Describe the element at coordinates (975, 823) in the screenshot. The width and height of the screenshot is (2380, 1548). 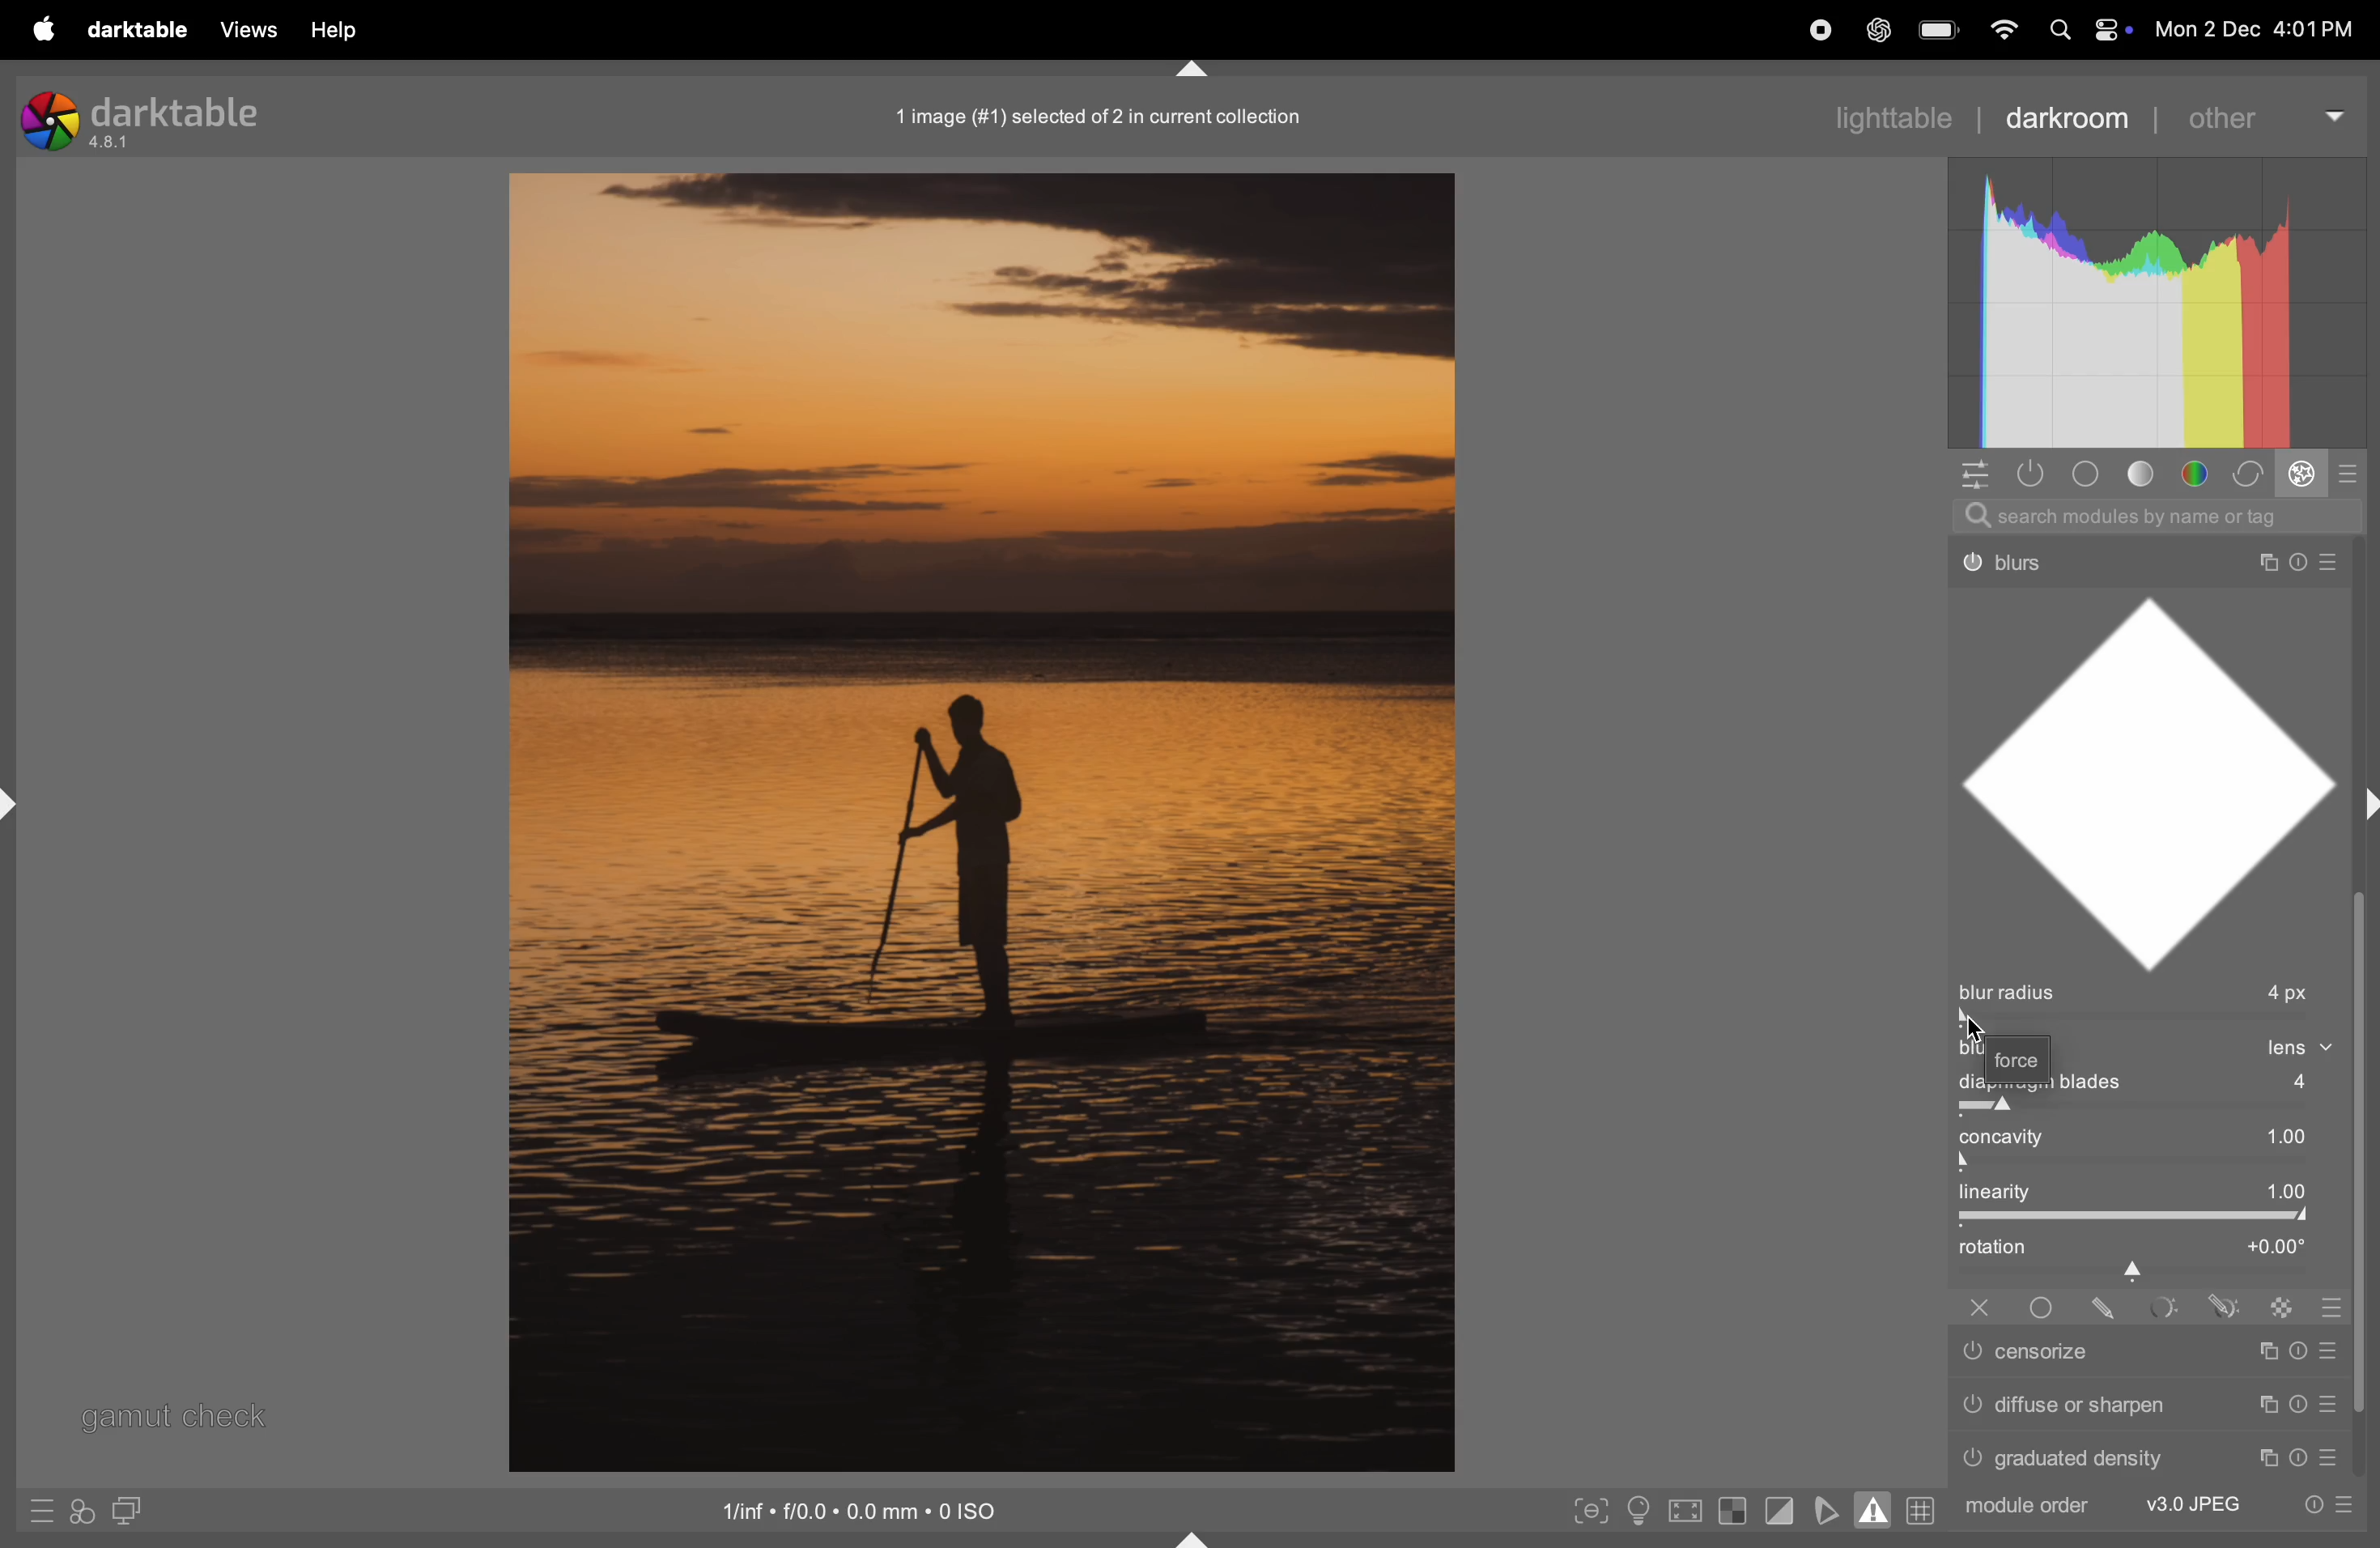
I see `image` at that location.